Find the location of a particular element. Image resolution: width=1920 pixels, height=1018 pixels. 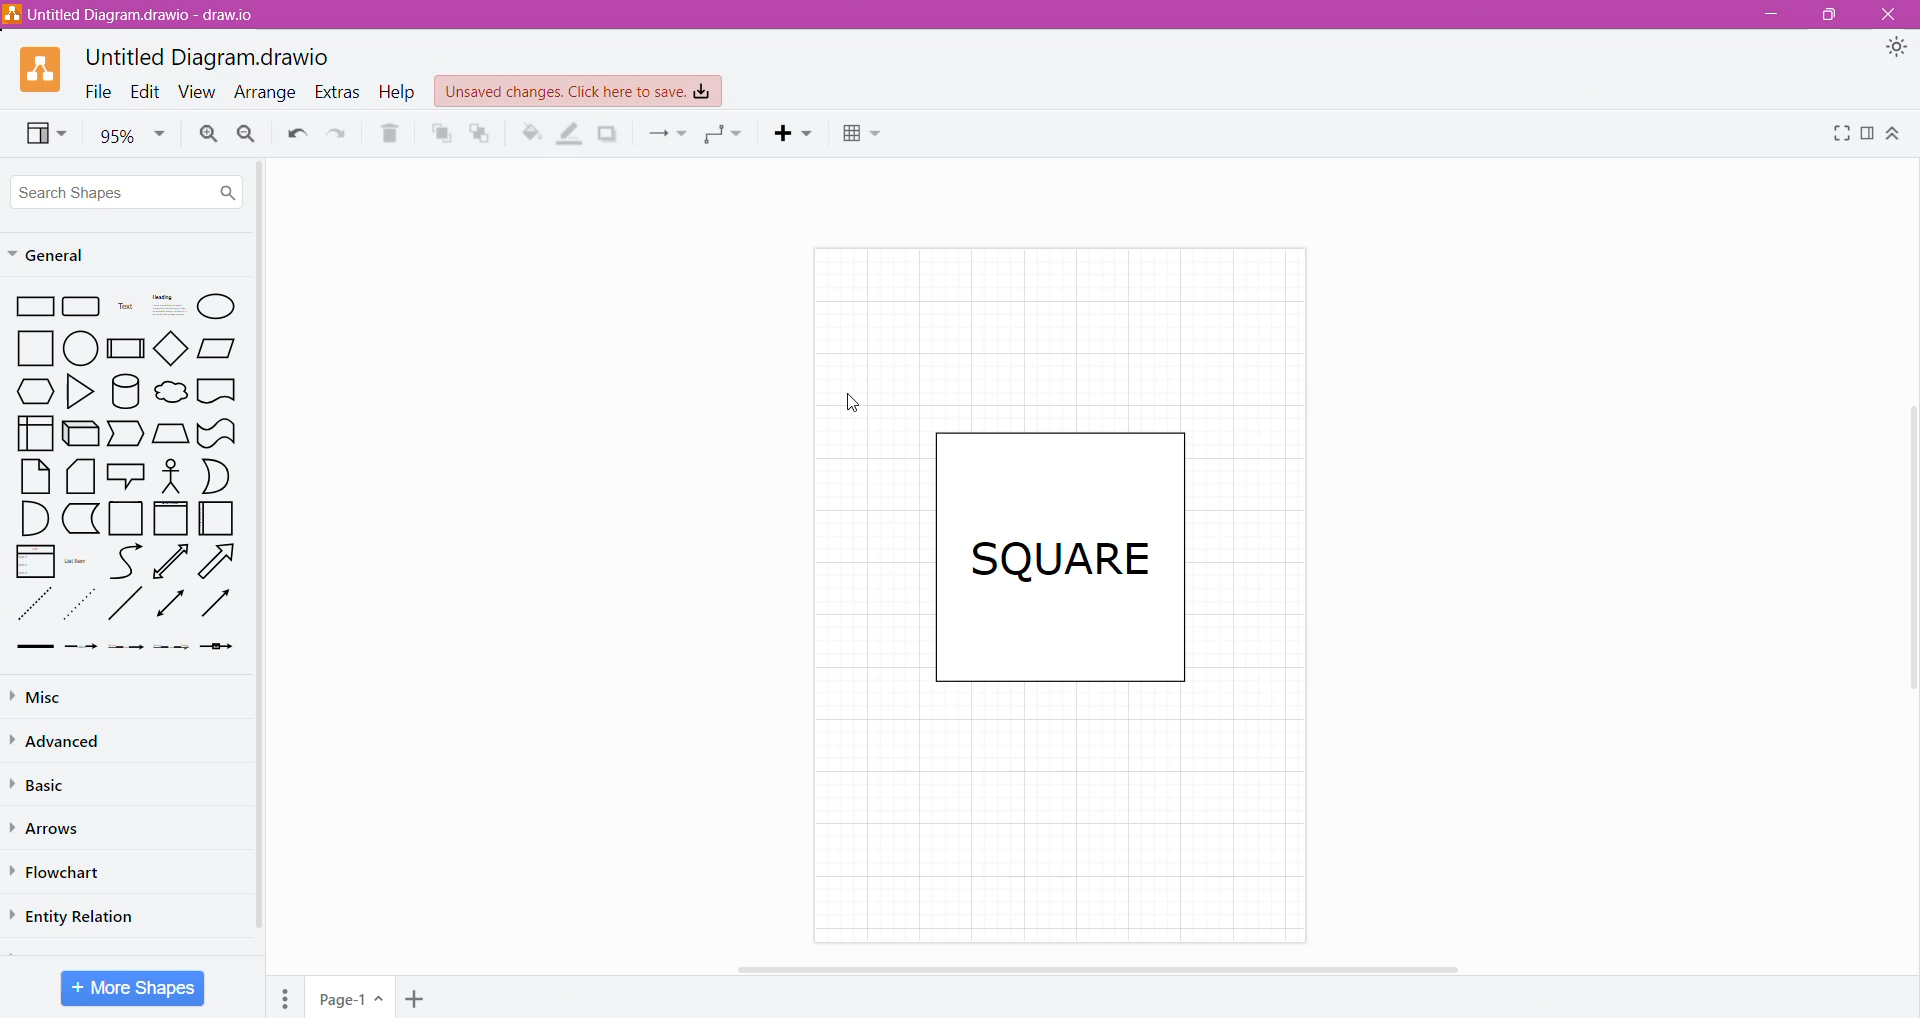

To Back is located at coordinates (481, 133).